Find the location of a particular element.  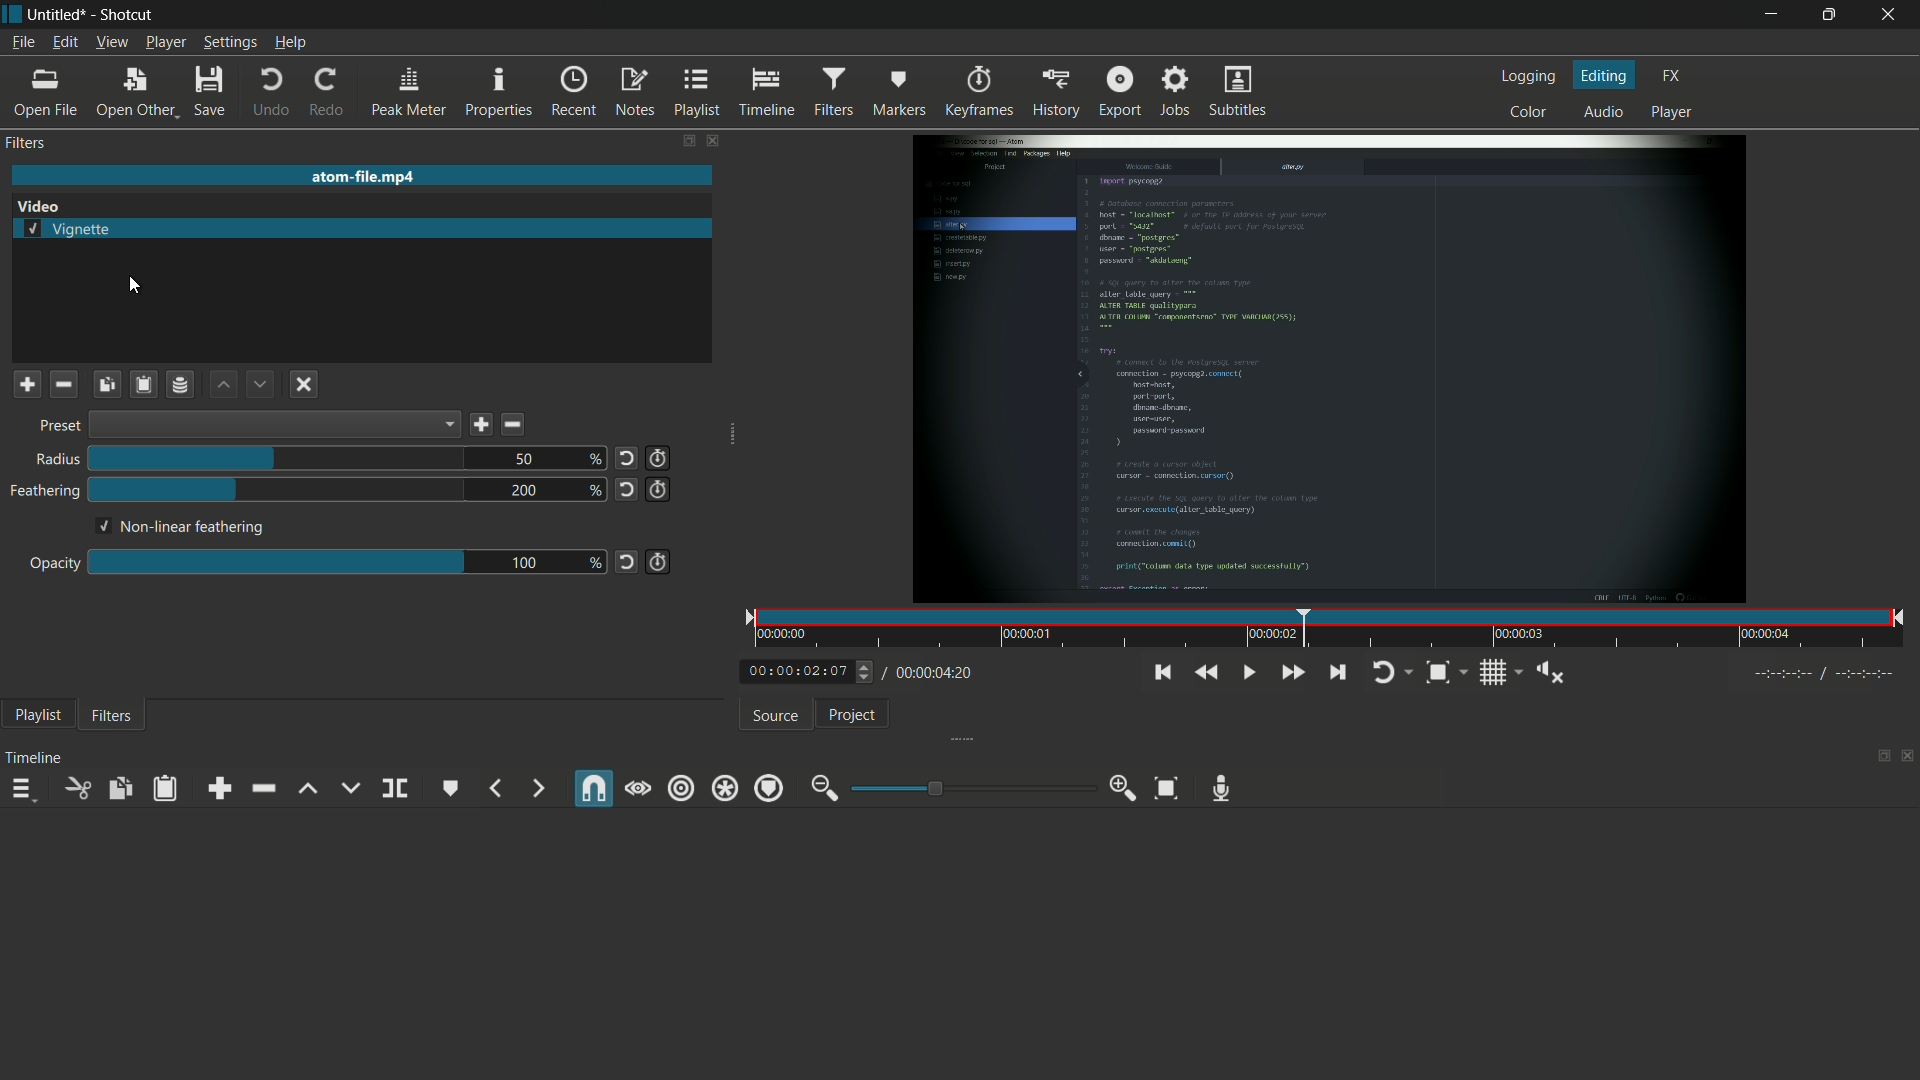

remove a filter is located at coordinates (66, 386).